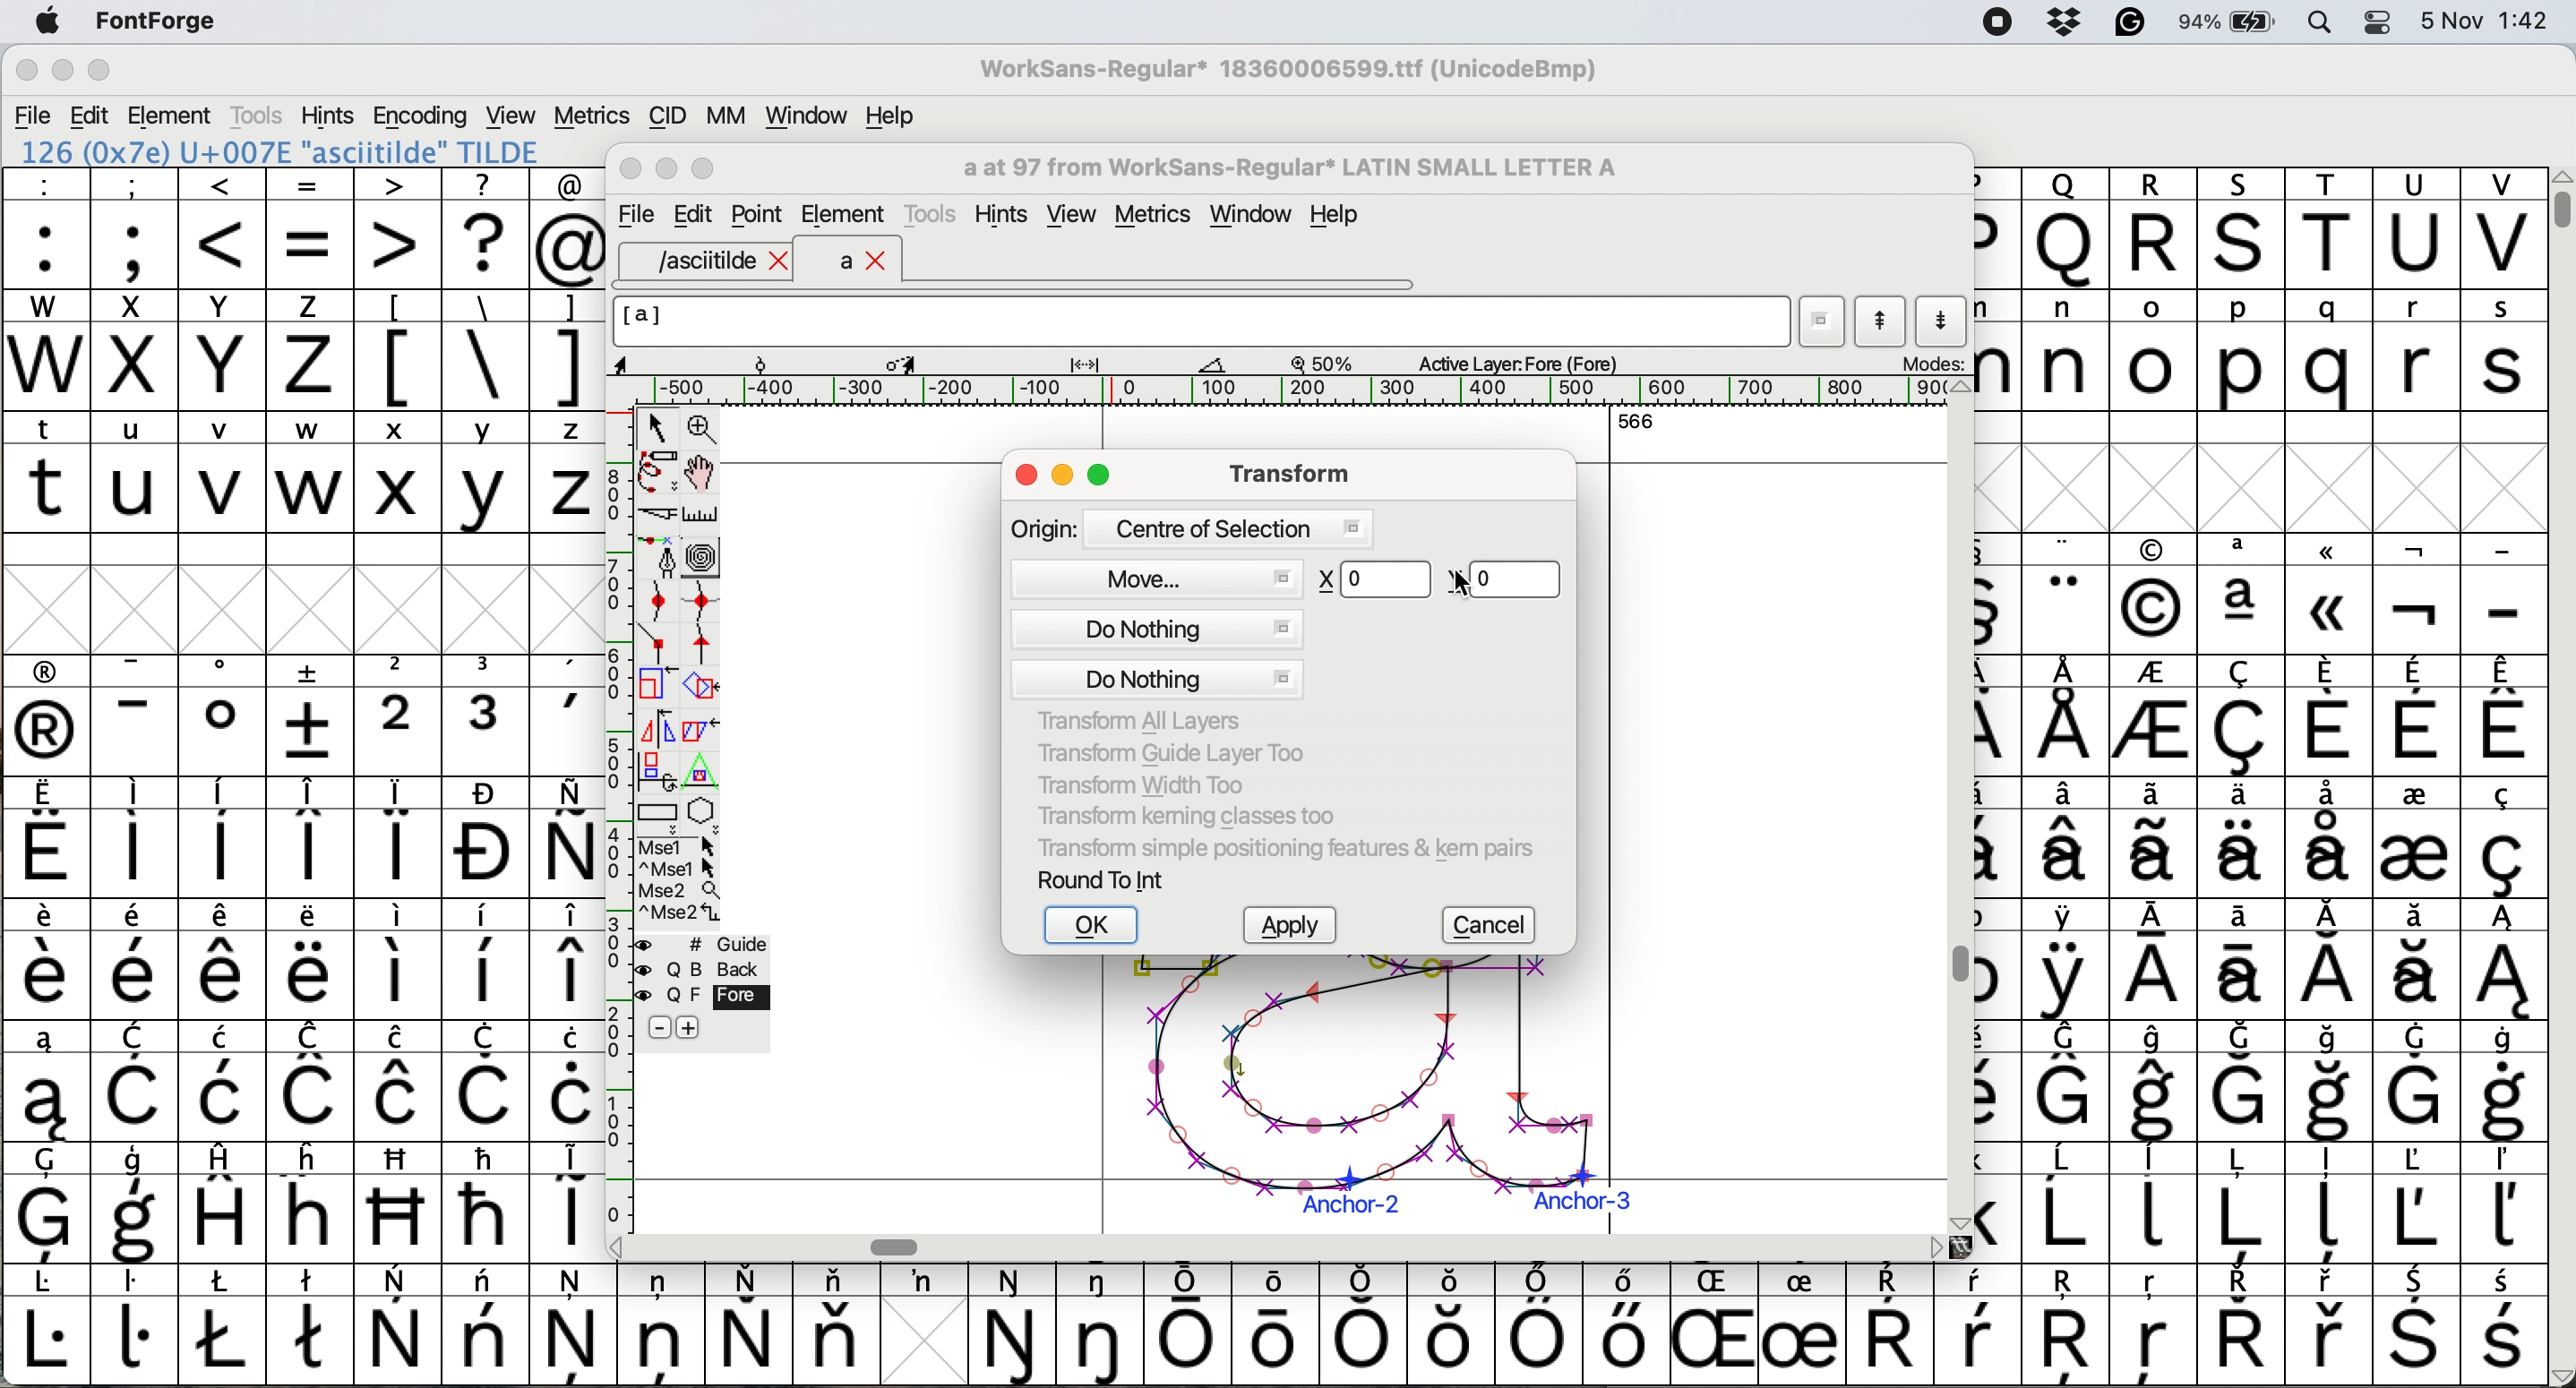  Describe the element at coordinates (719, 261) in the screenshot. I see `asciitilde` at that location.